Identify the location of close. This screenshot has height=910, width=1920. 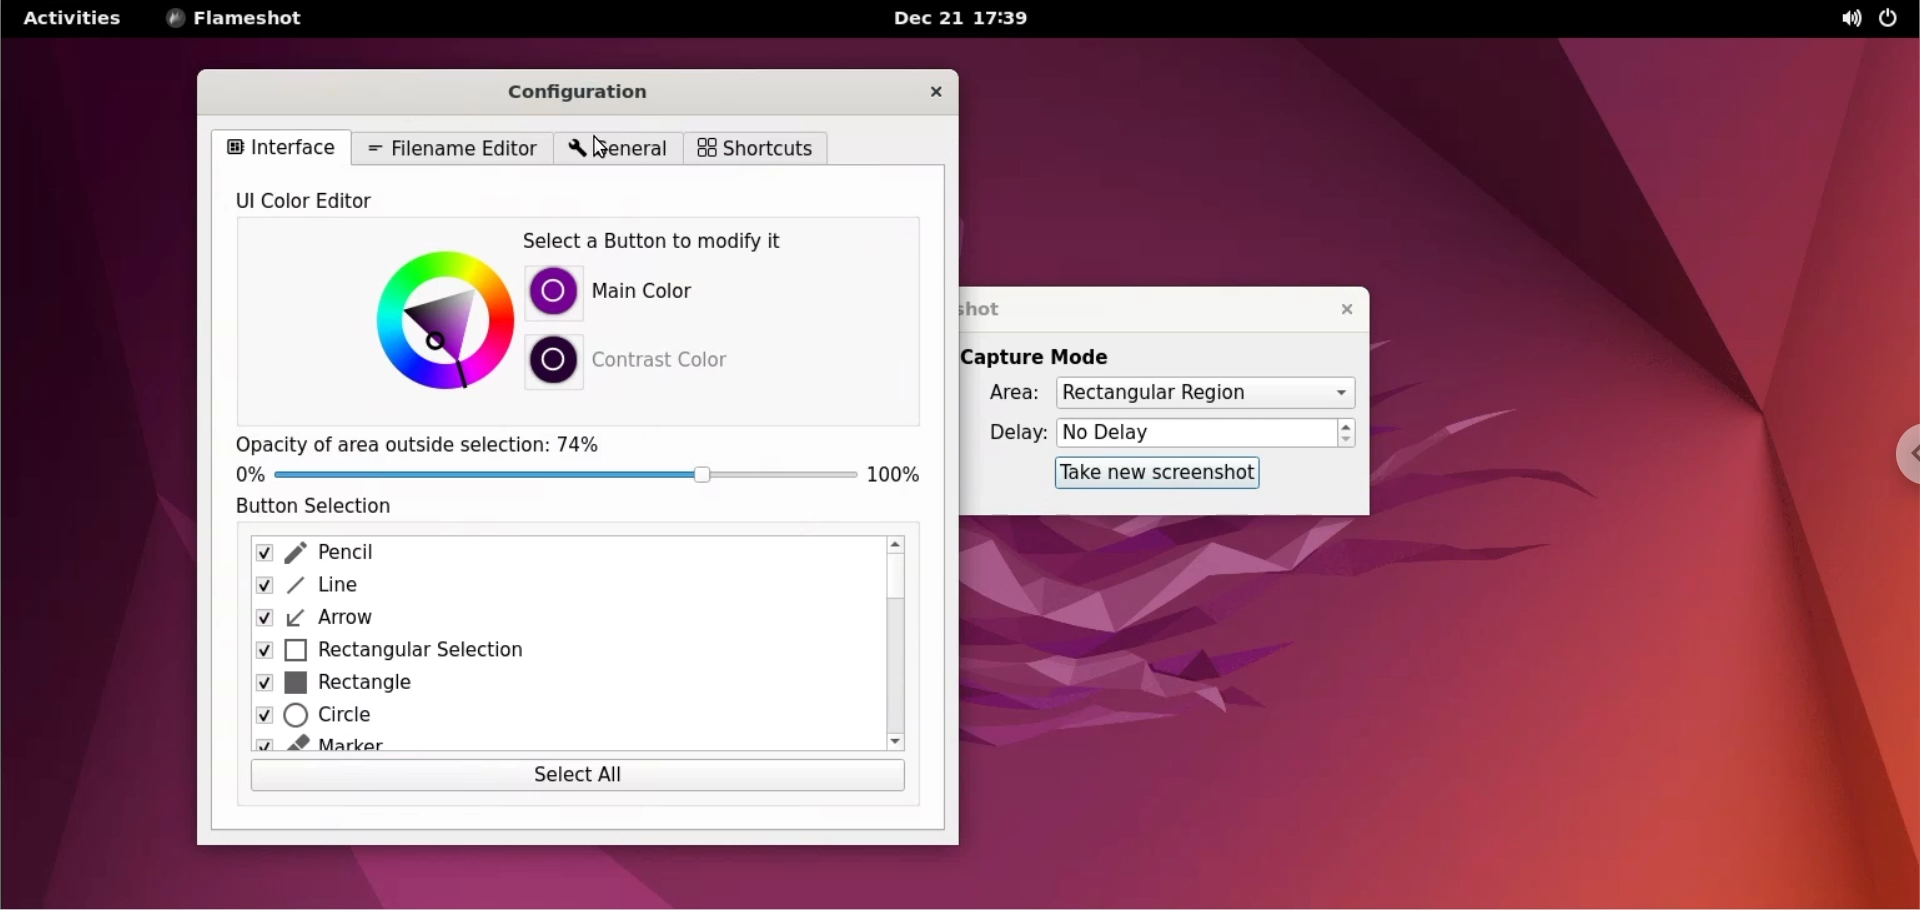
(1336, 307).